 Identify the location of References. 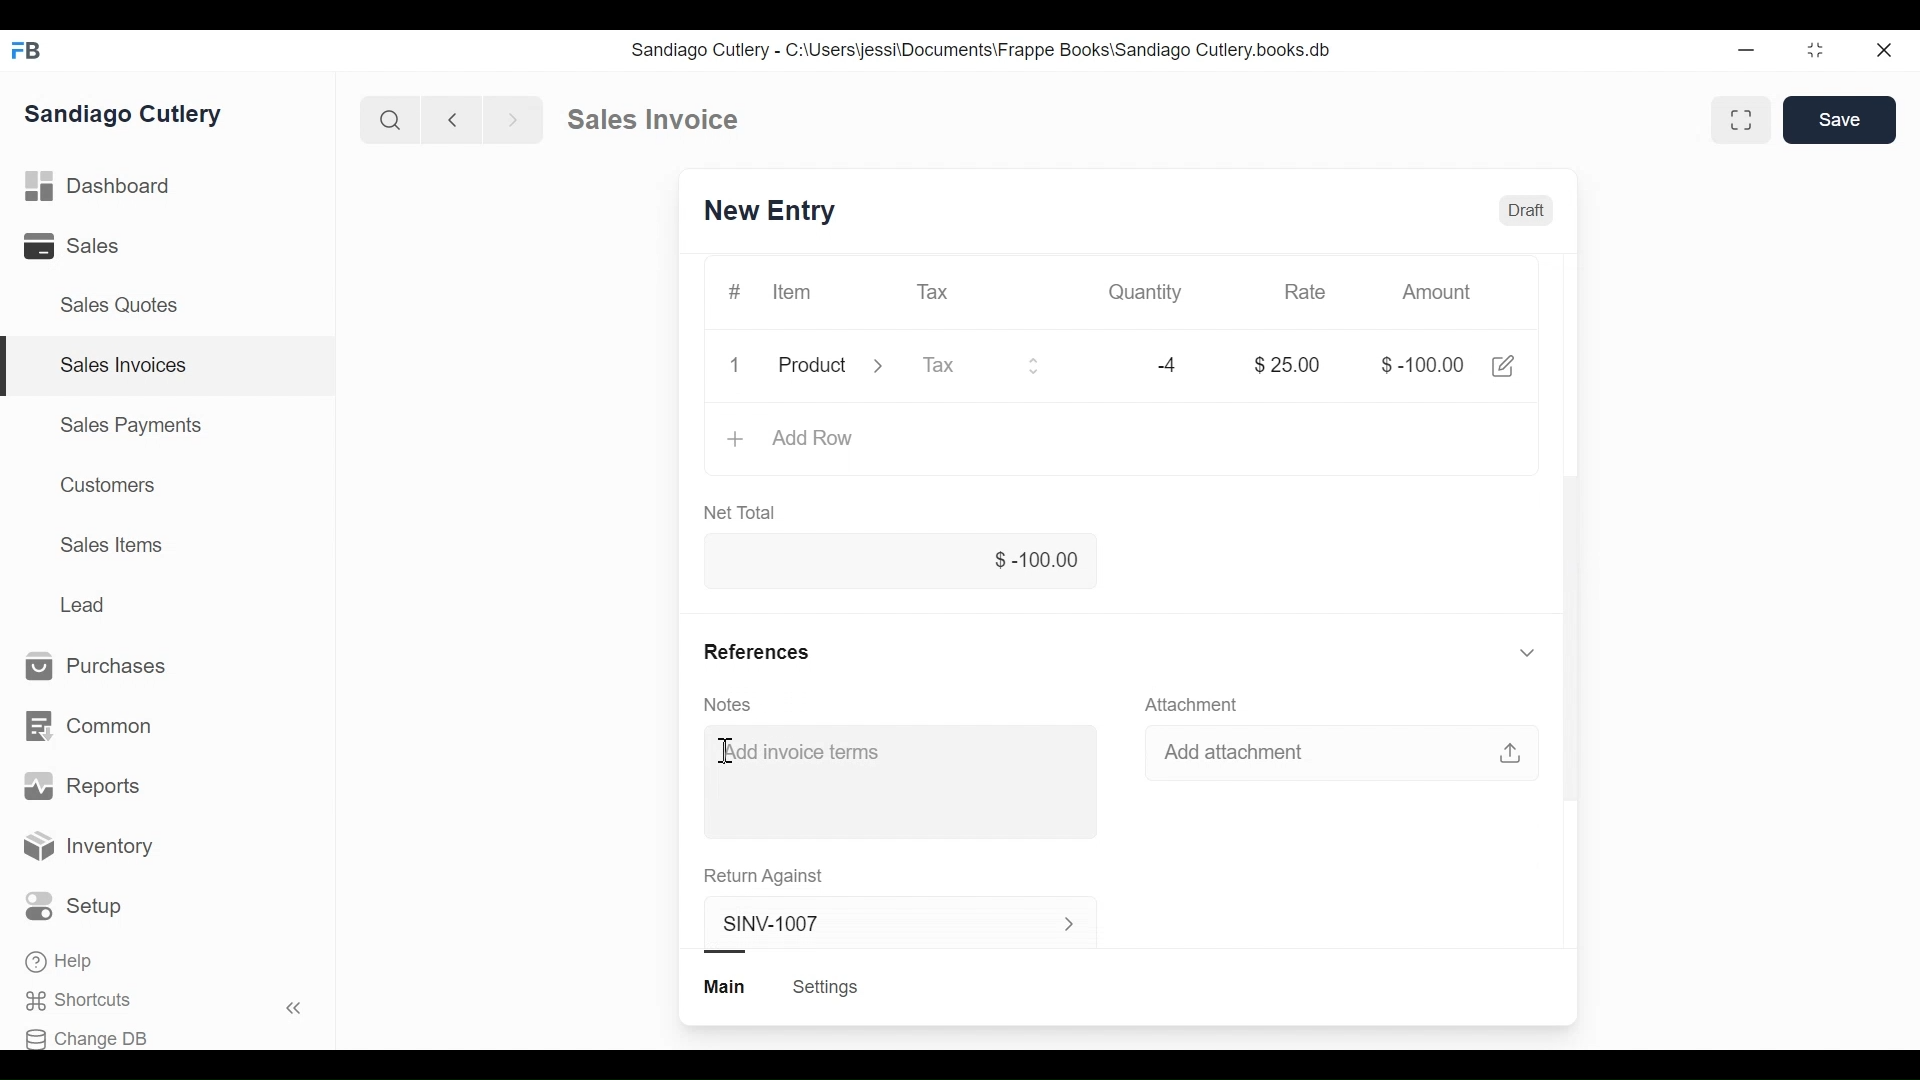
(1123, 651).